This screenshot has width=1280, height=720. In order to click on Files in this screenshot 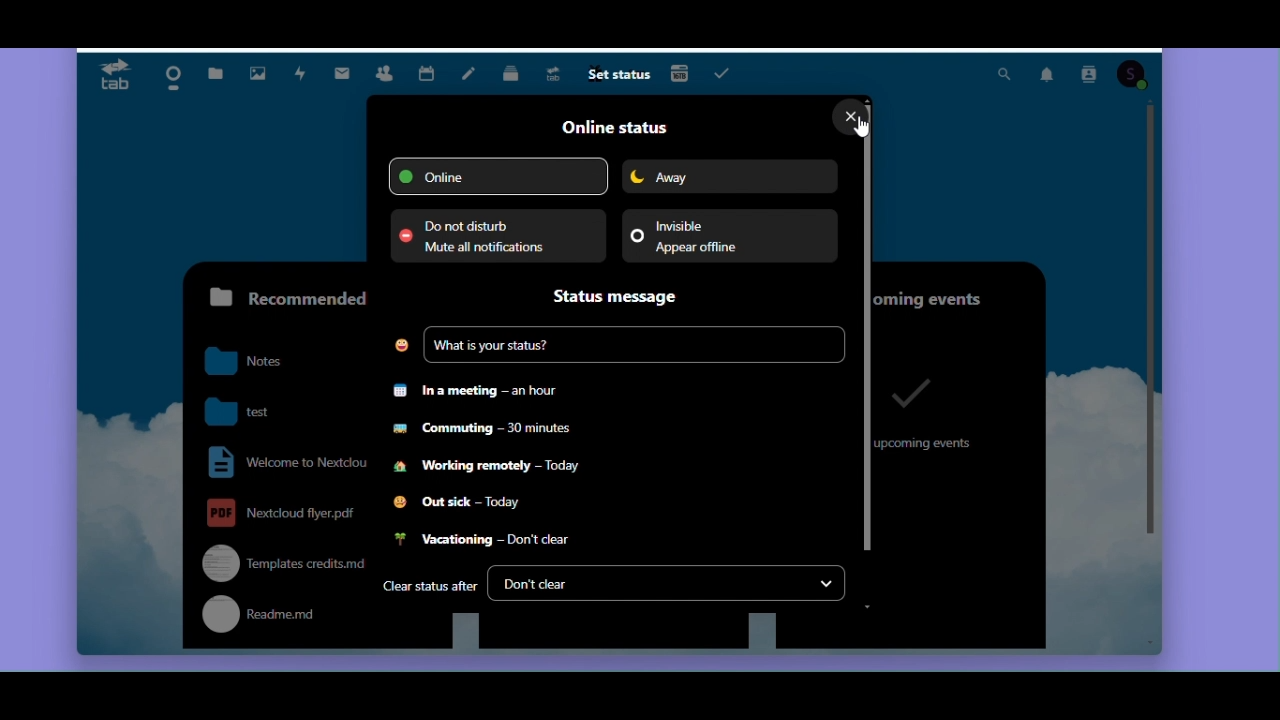, I will do `click(215, 68)`.